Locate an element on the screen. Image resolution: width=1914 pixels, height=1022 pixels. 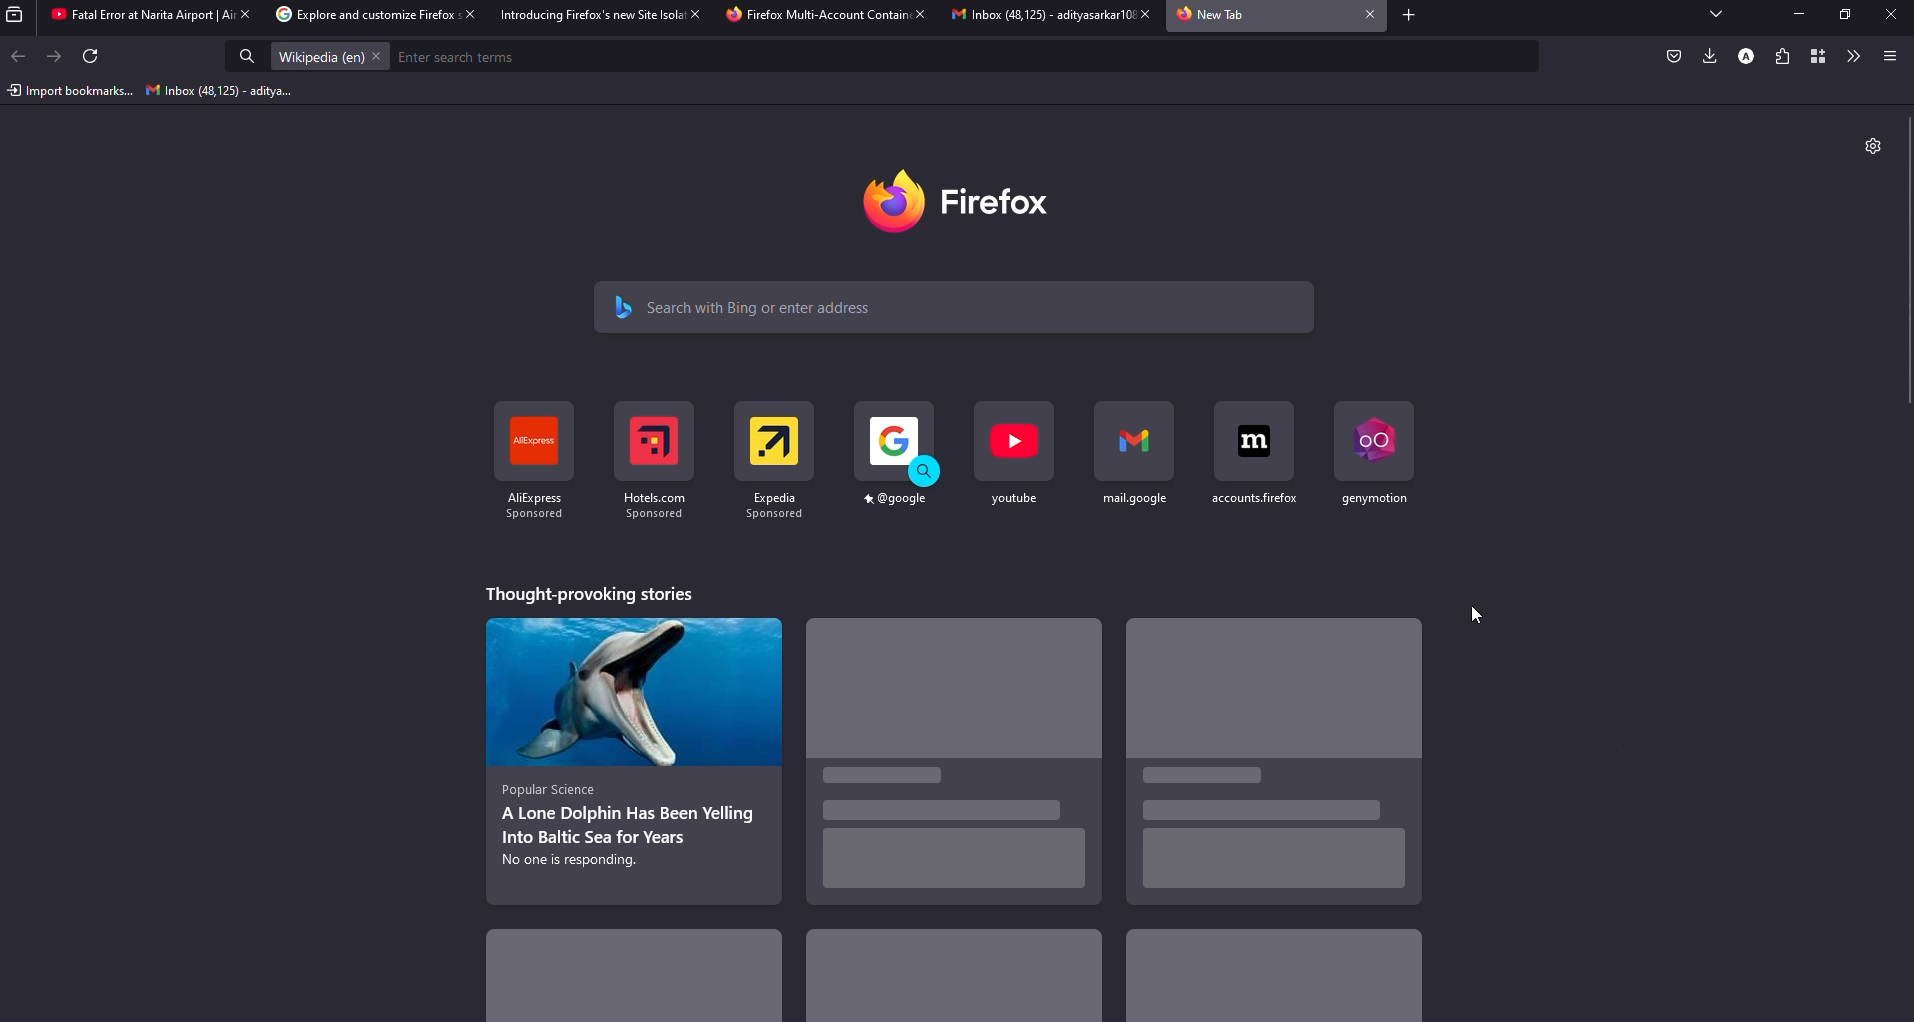
extension is located at coordinates (1783, 56).